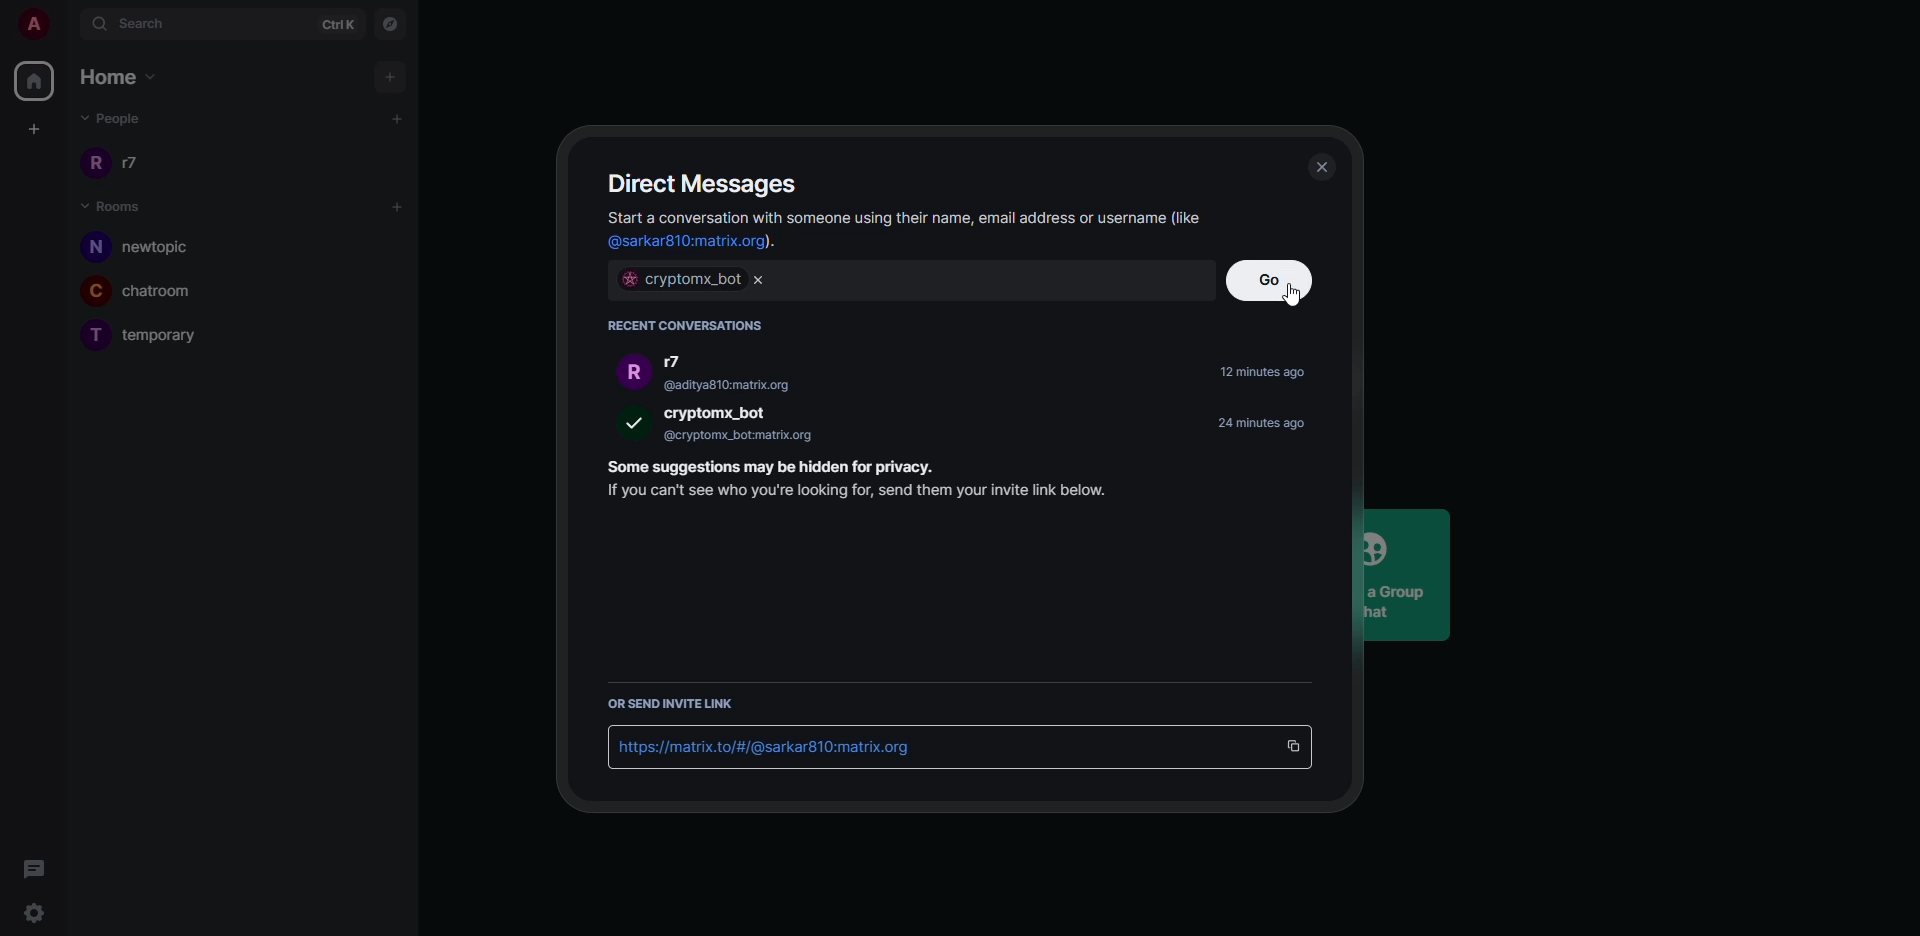 The height and width of the screenshot is (936, 1920). I want to click on create space, so click(34, 128).